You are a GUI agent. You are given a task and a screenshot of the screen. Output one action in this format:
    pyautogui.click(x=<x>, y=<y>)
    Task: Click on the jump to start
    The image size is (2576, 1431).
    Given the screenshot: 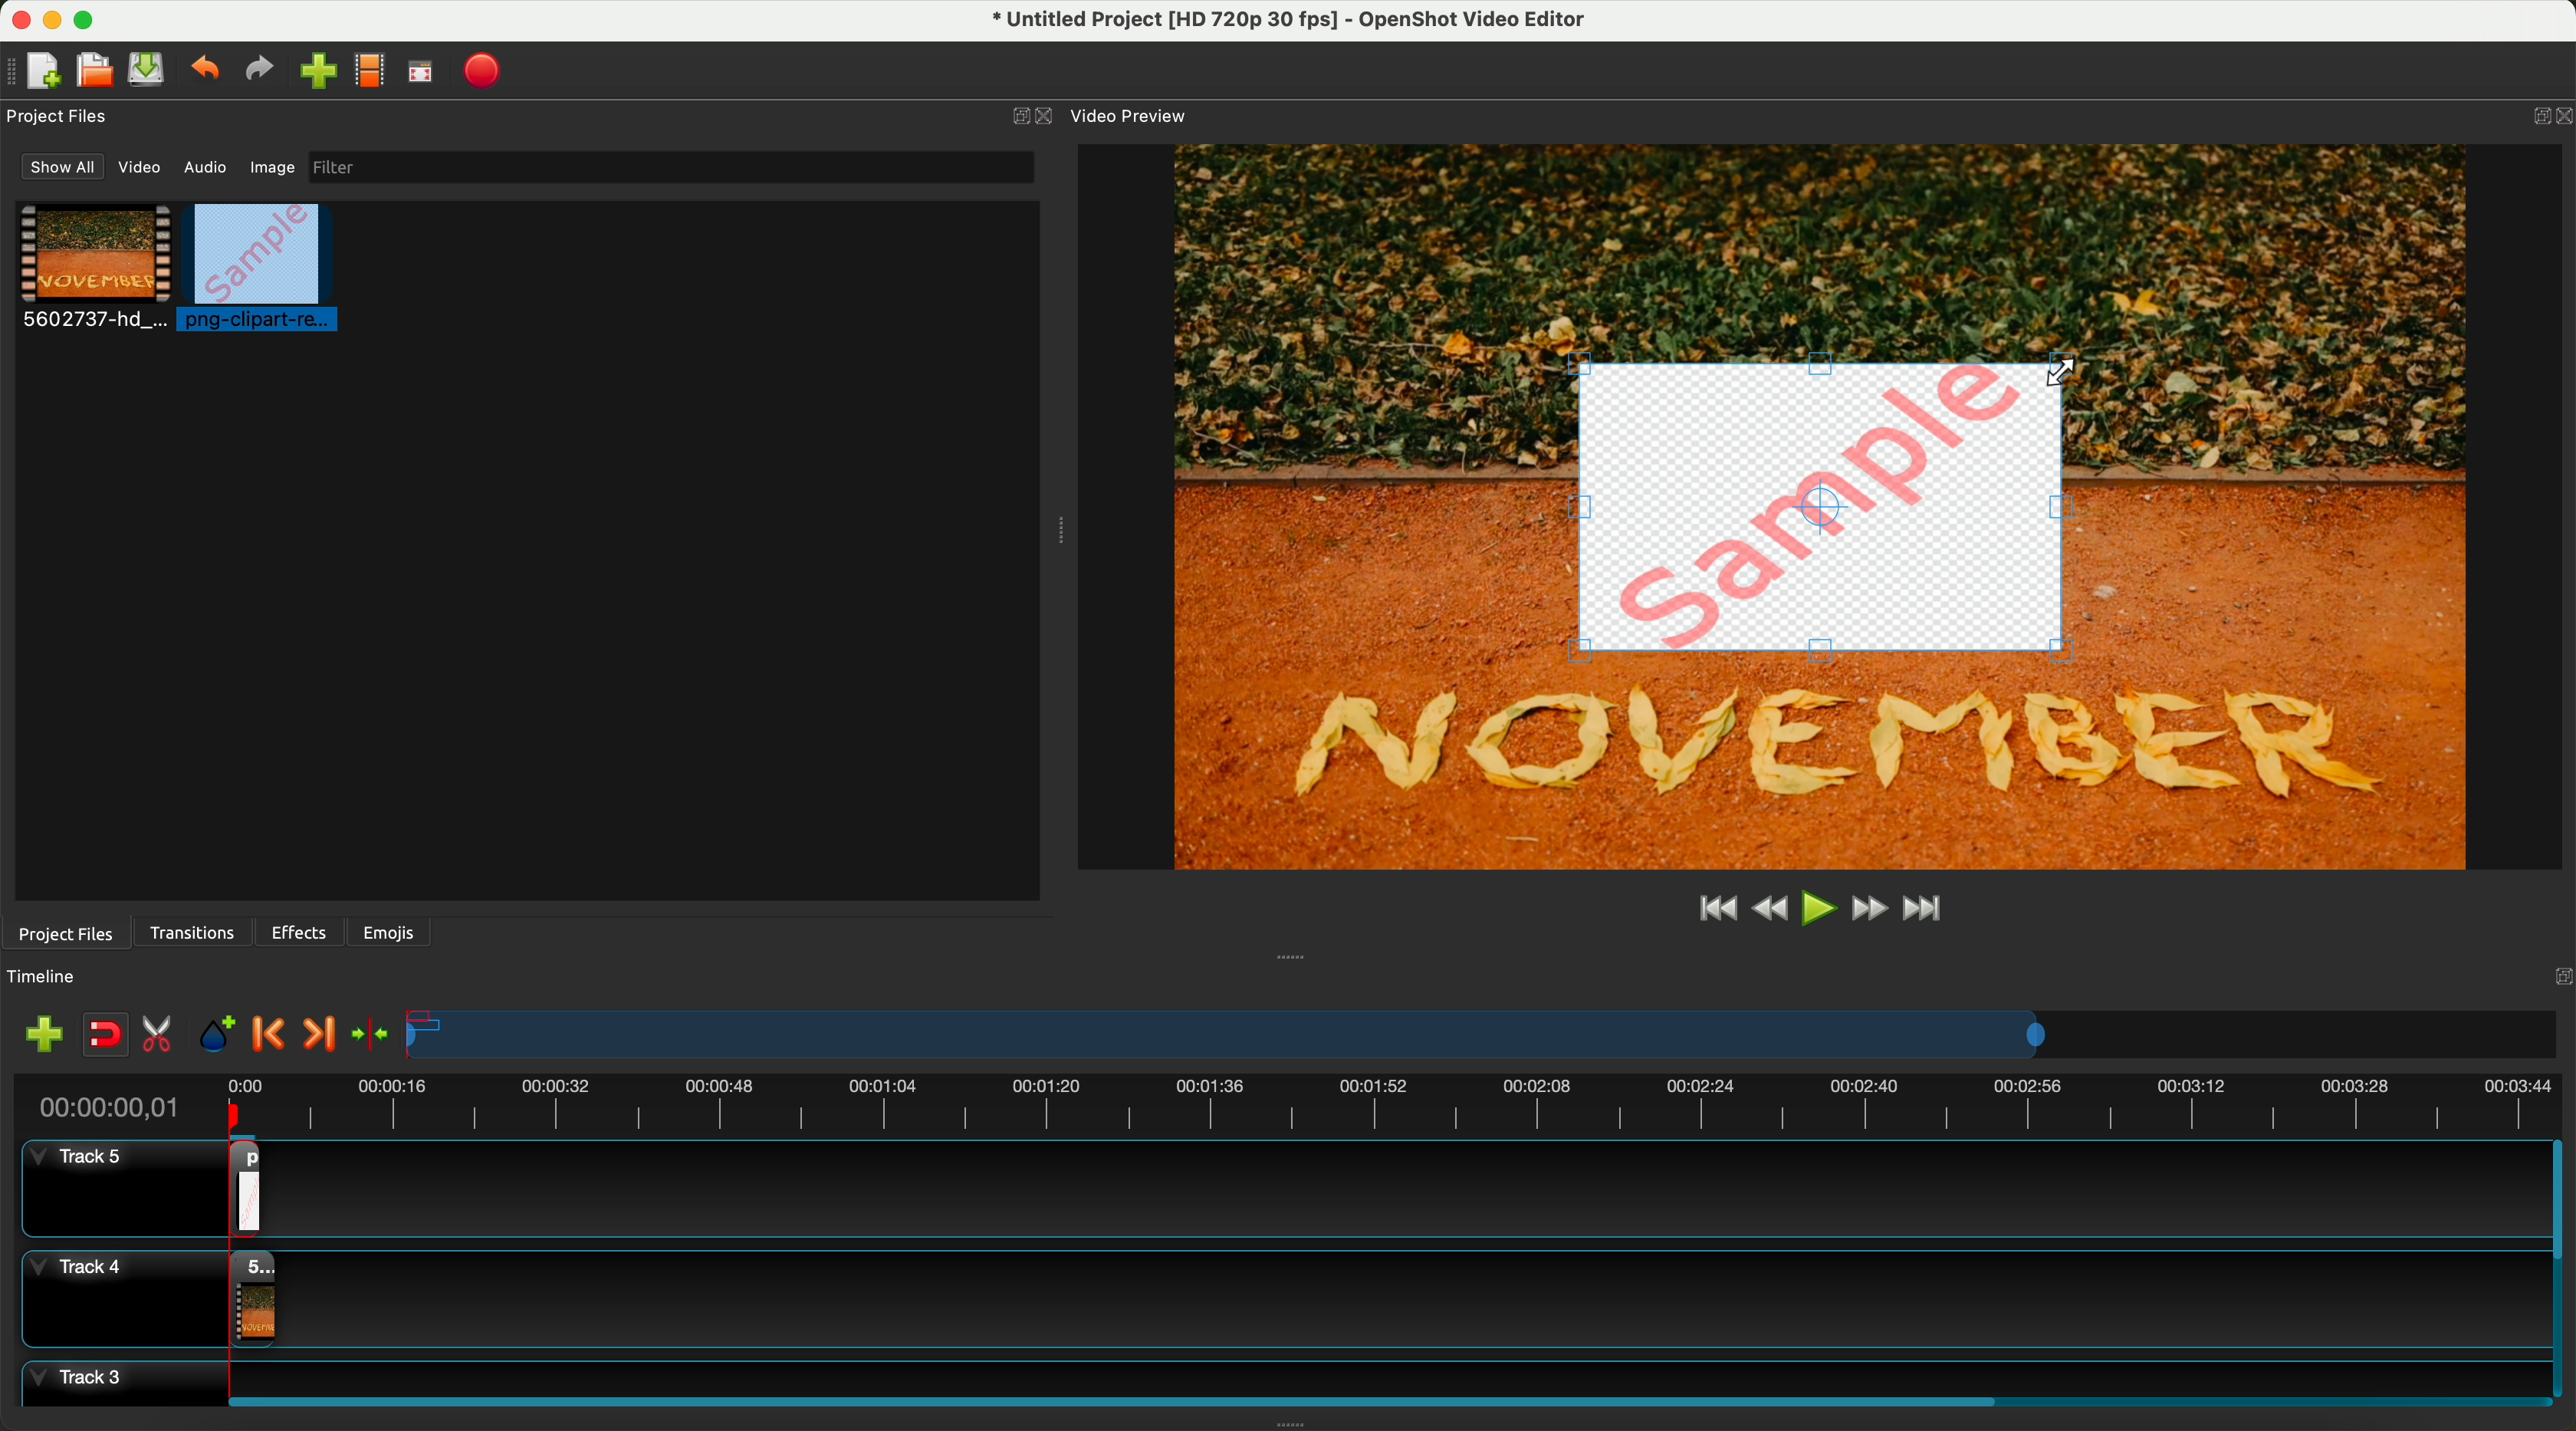 What is the action you would take?
    pyautogui.click(x=1718, y=910)
    